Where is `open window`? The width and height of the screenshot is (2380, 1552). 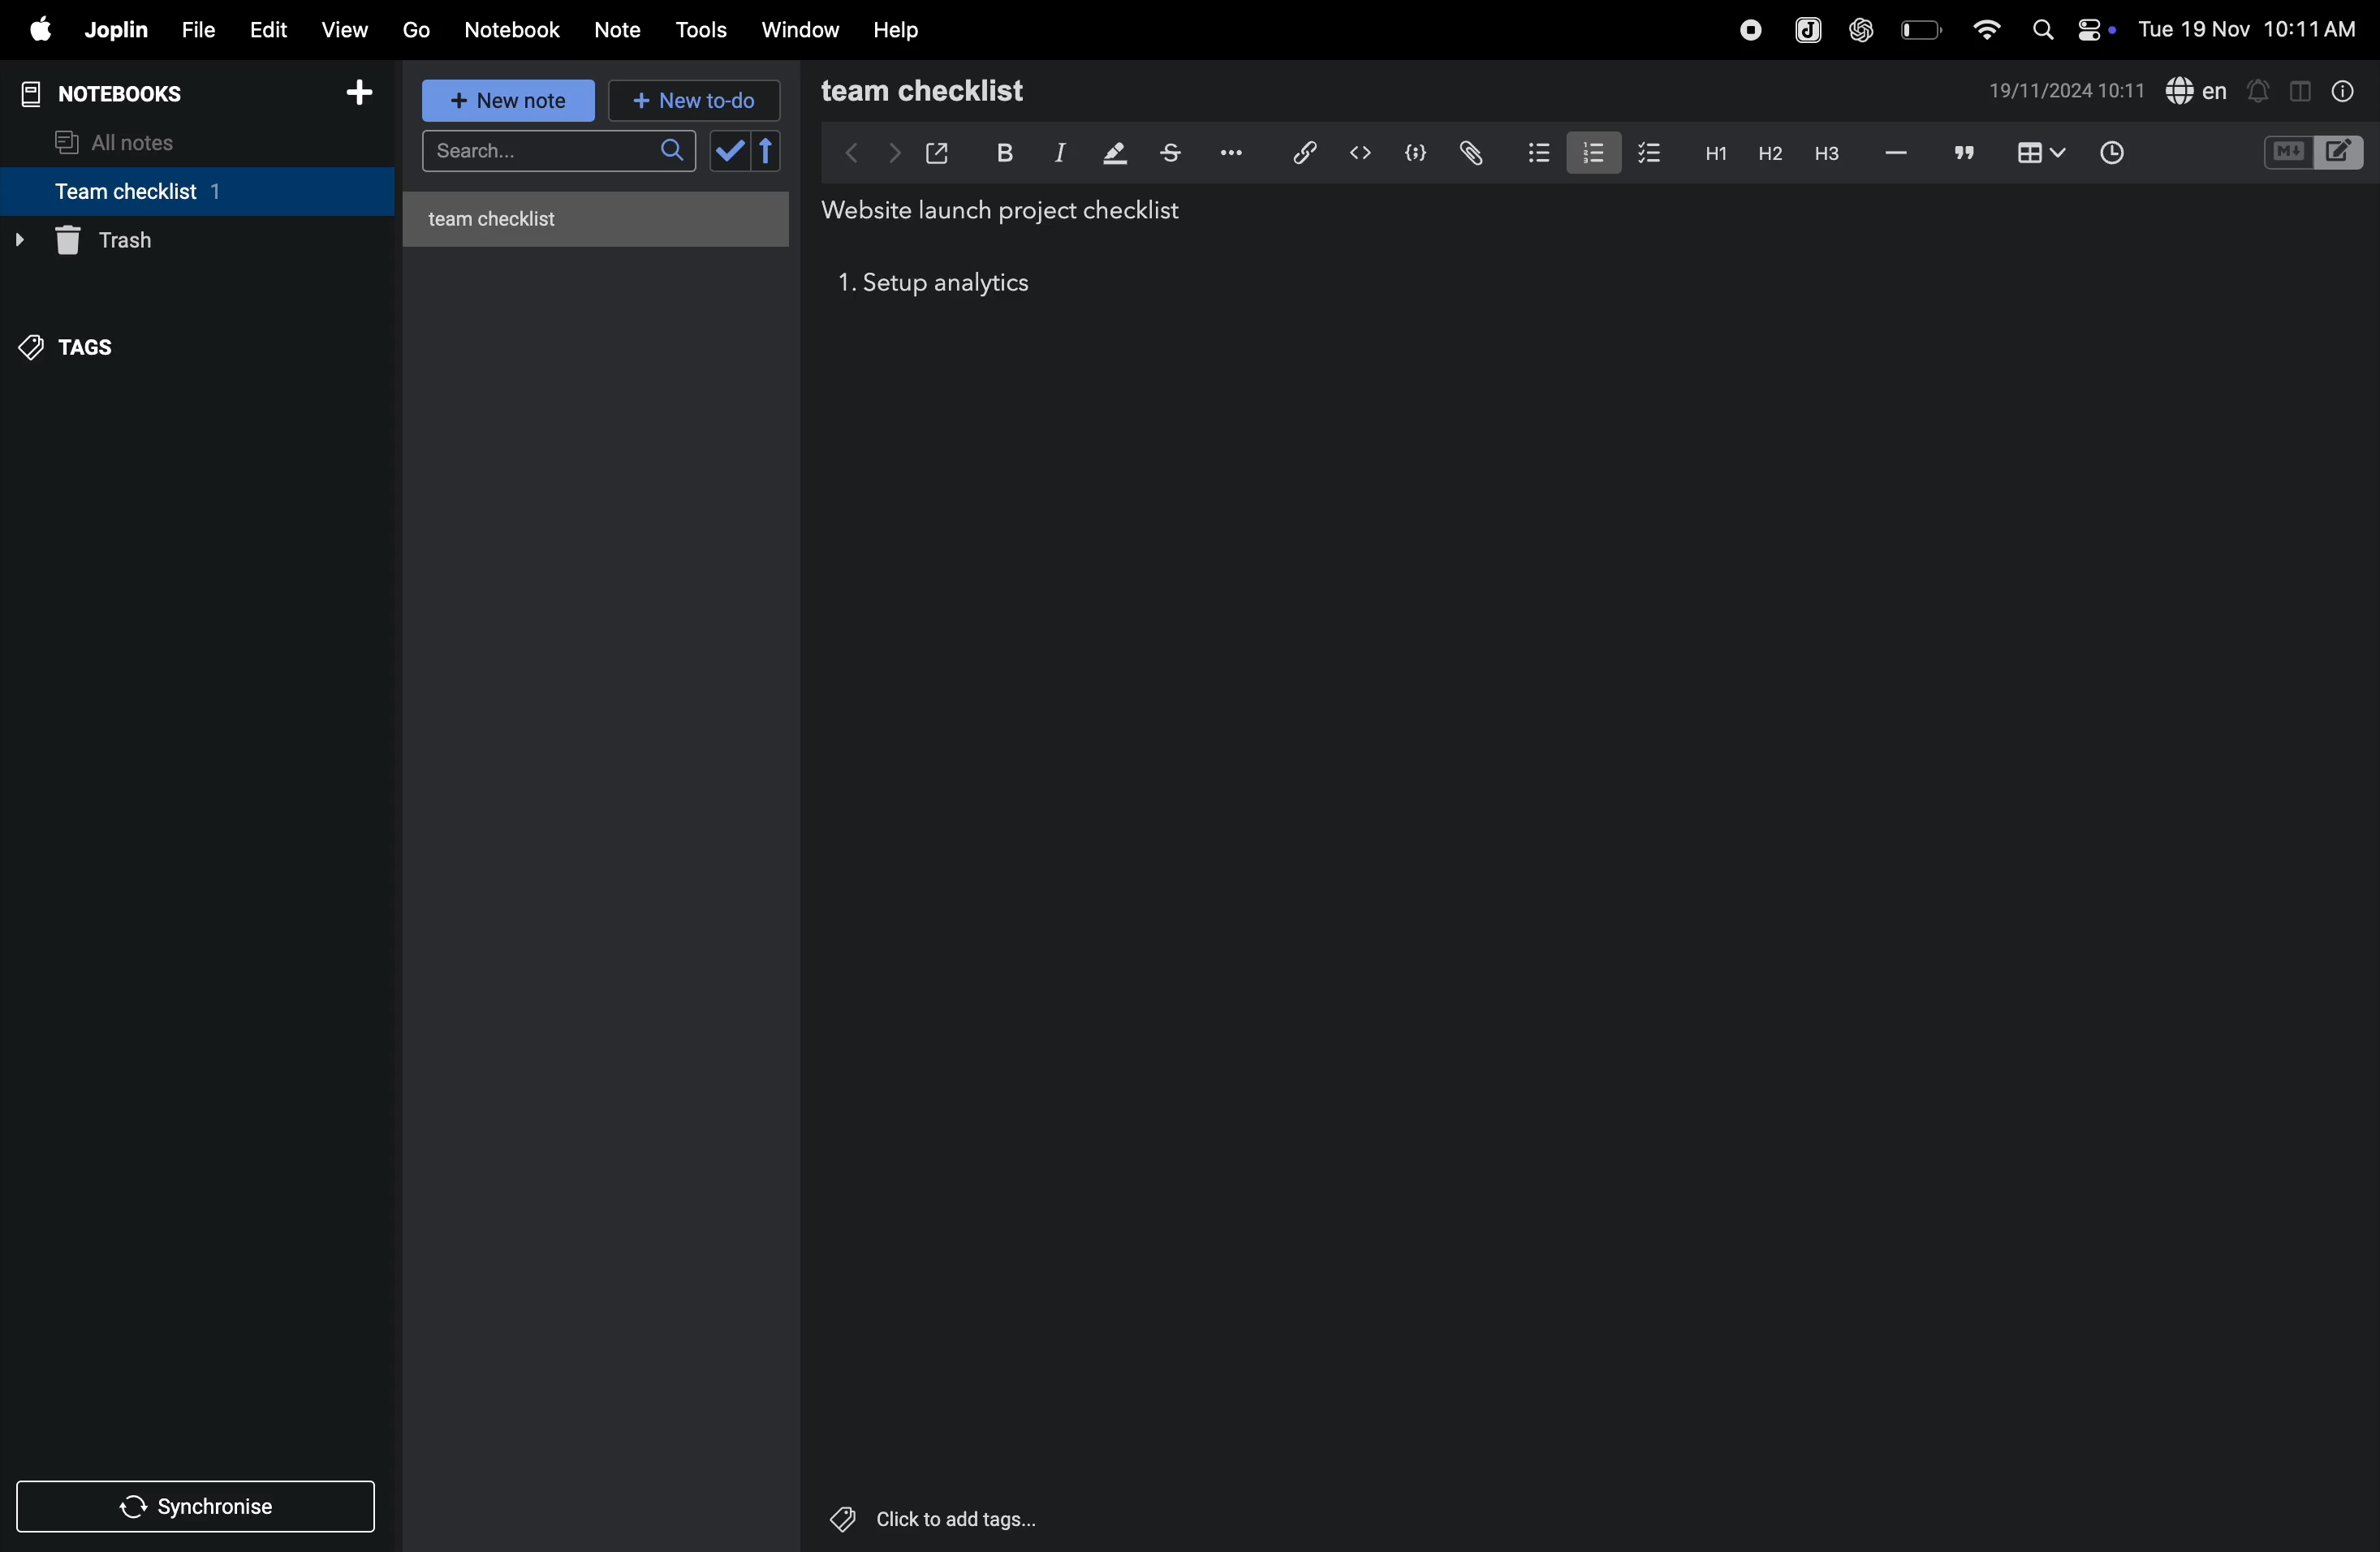 open window is located at coordinates (938, 149).